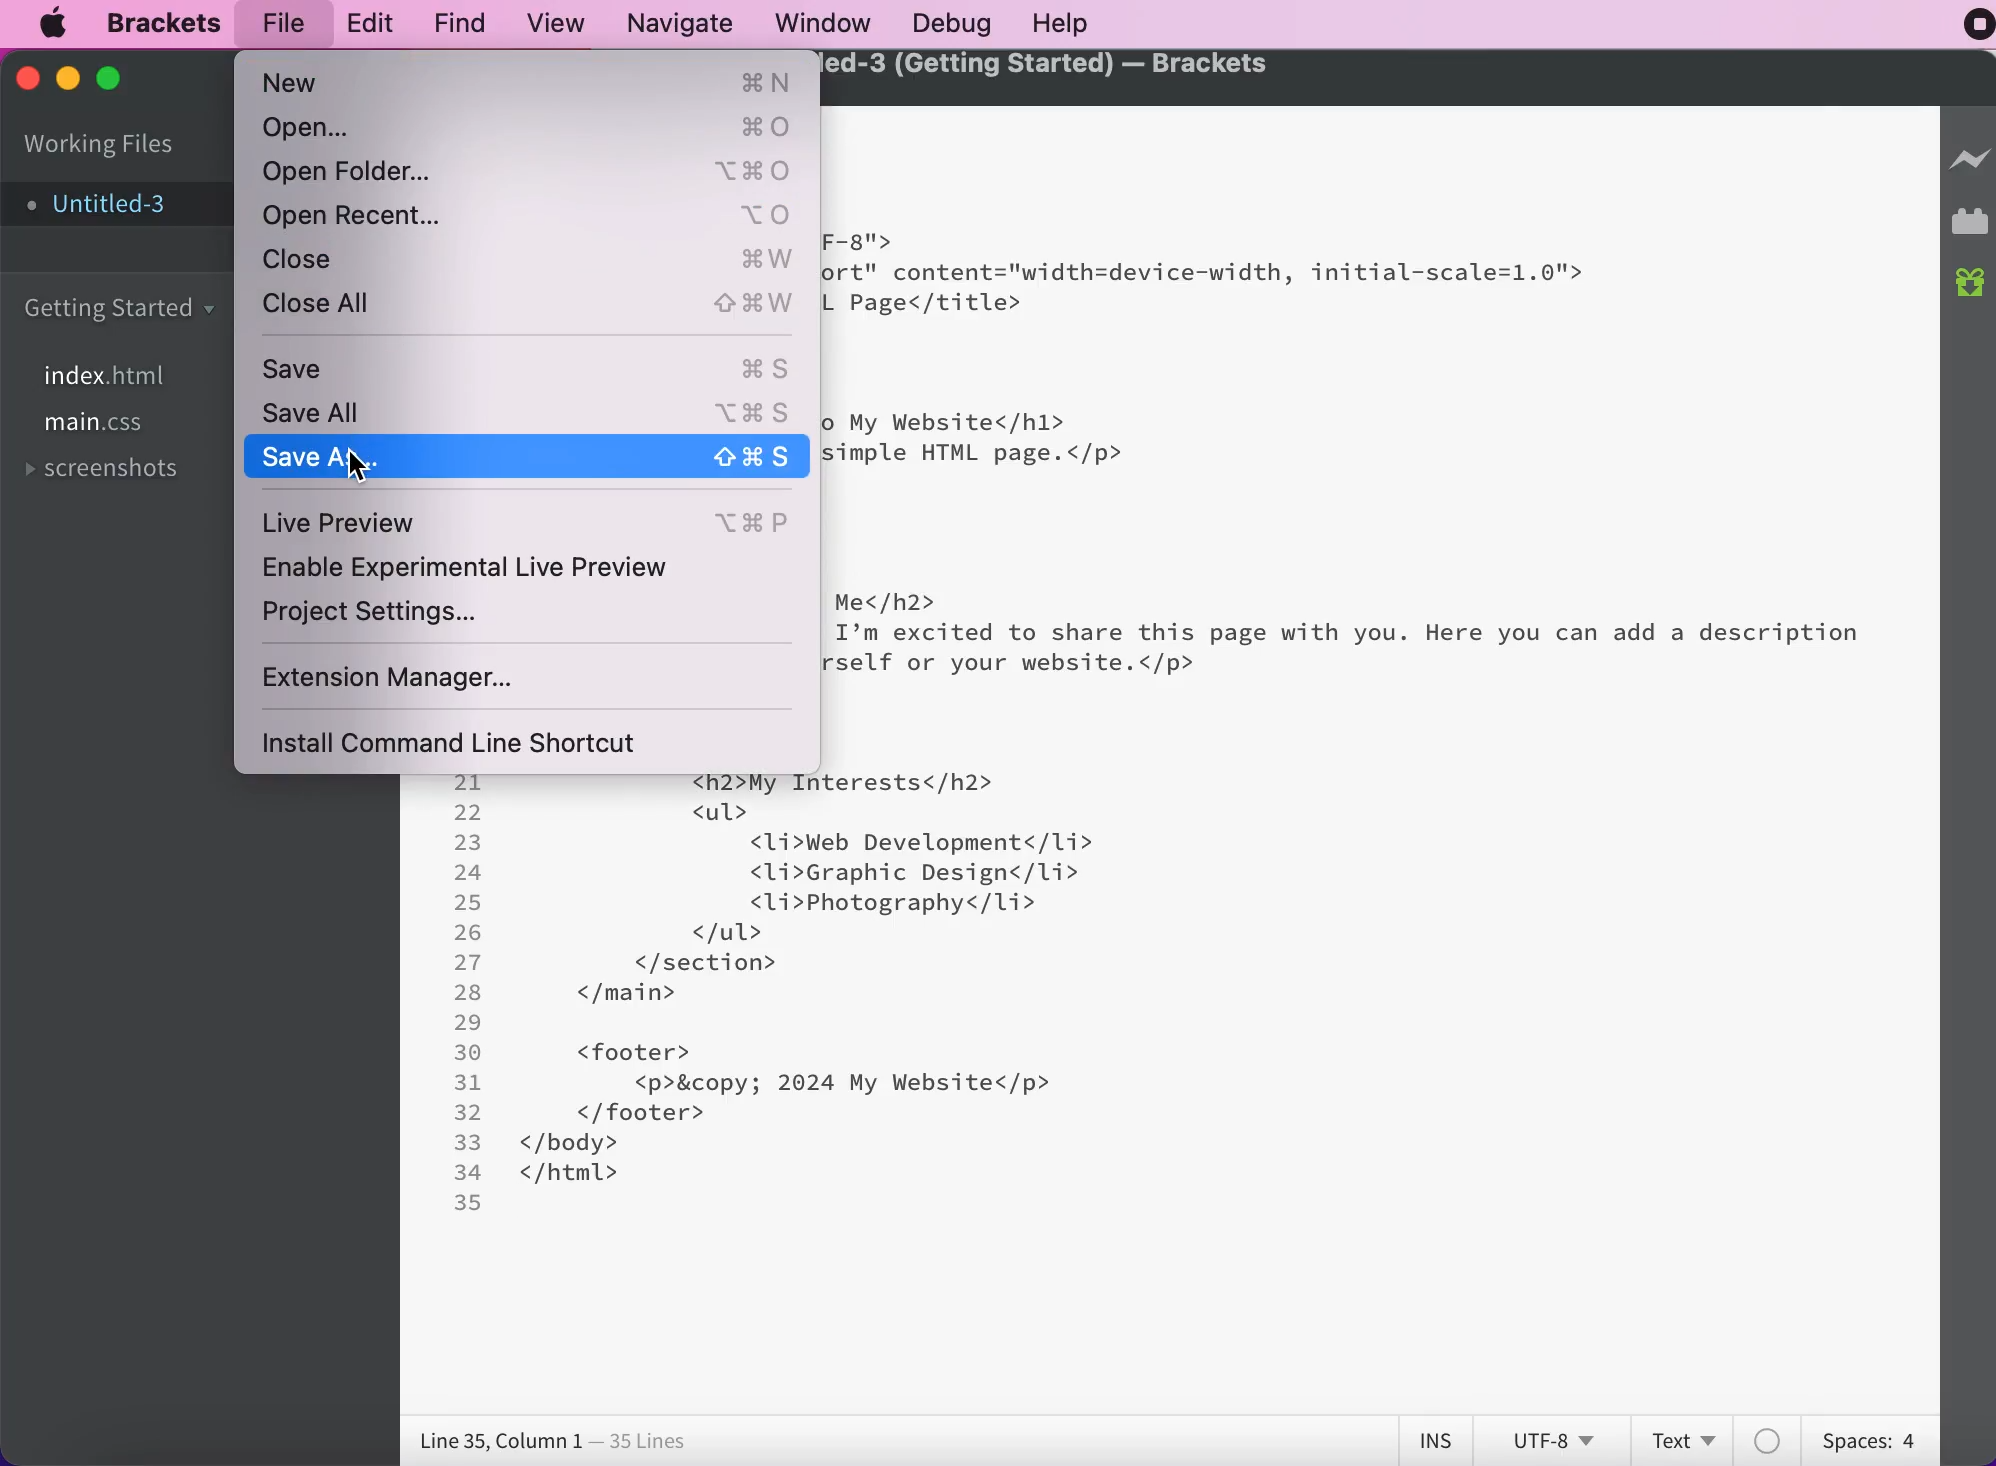 The image size is (1996, 1466). What do you see at coordinates (1768, 1437) in the screenshot?
I see `color` at bounding box center [1768, 1437].